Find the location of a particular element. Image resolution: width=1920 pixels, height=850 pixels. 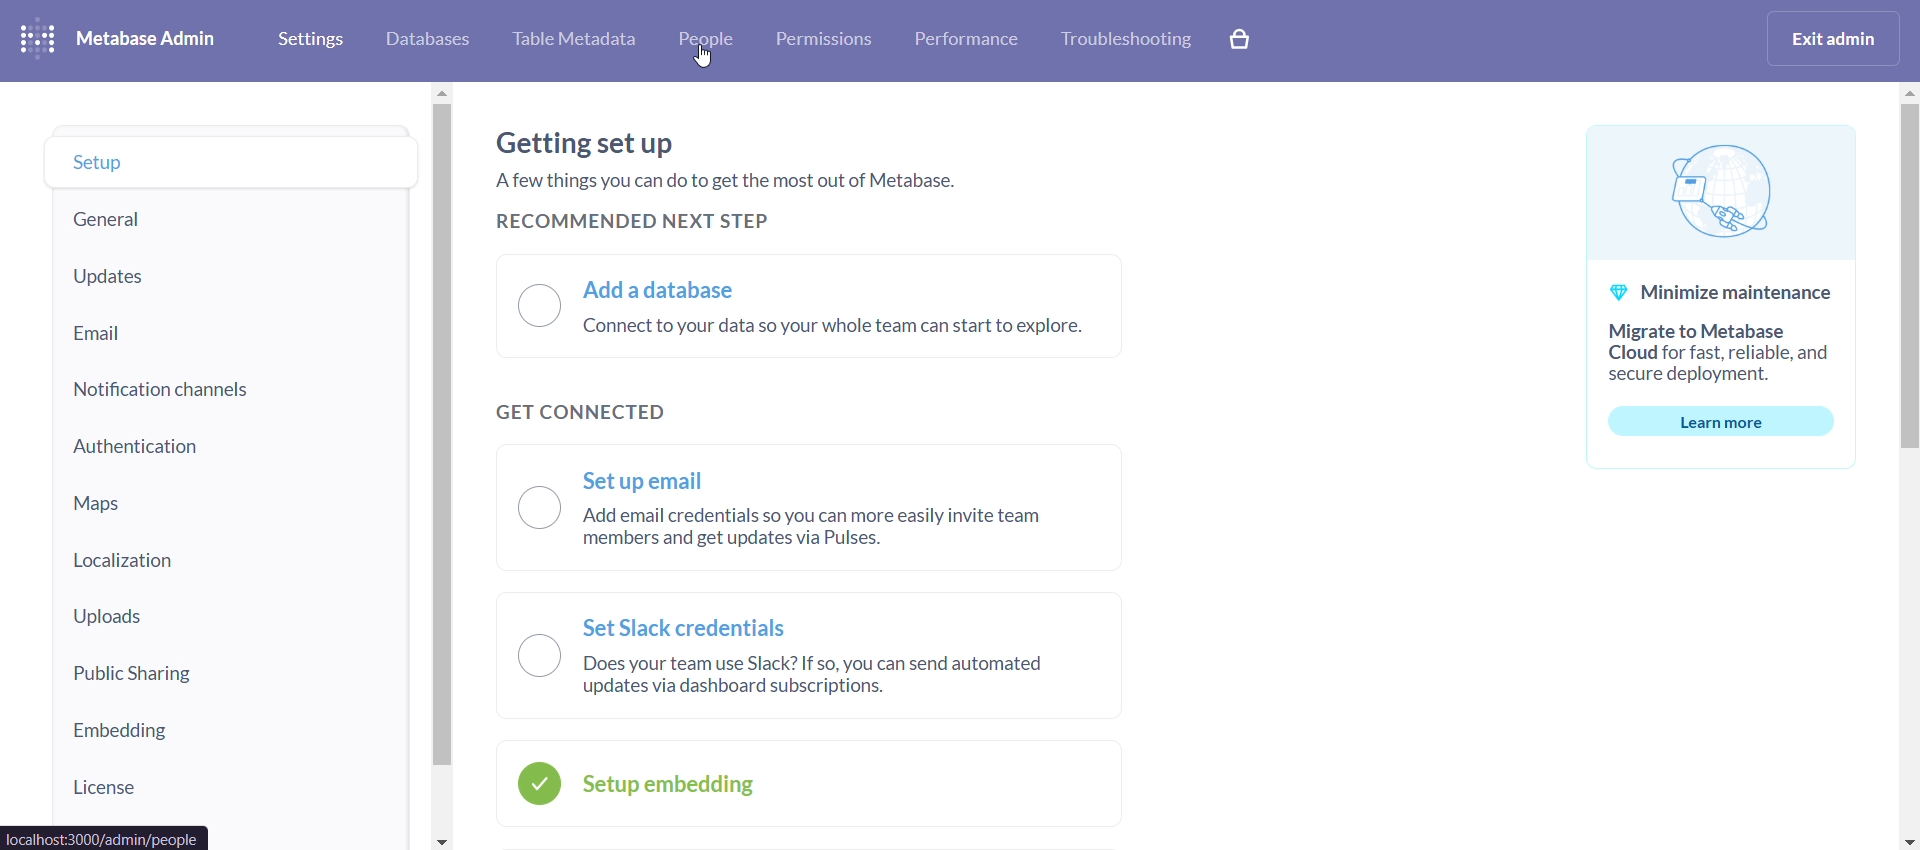

public sharing is located at coordinates (225, 680).